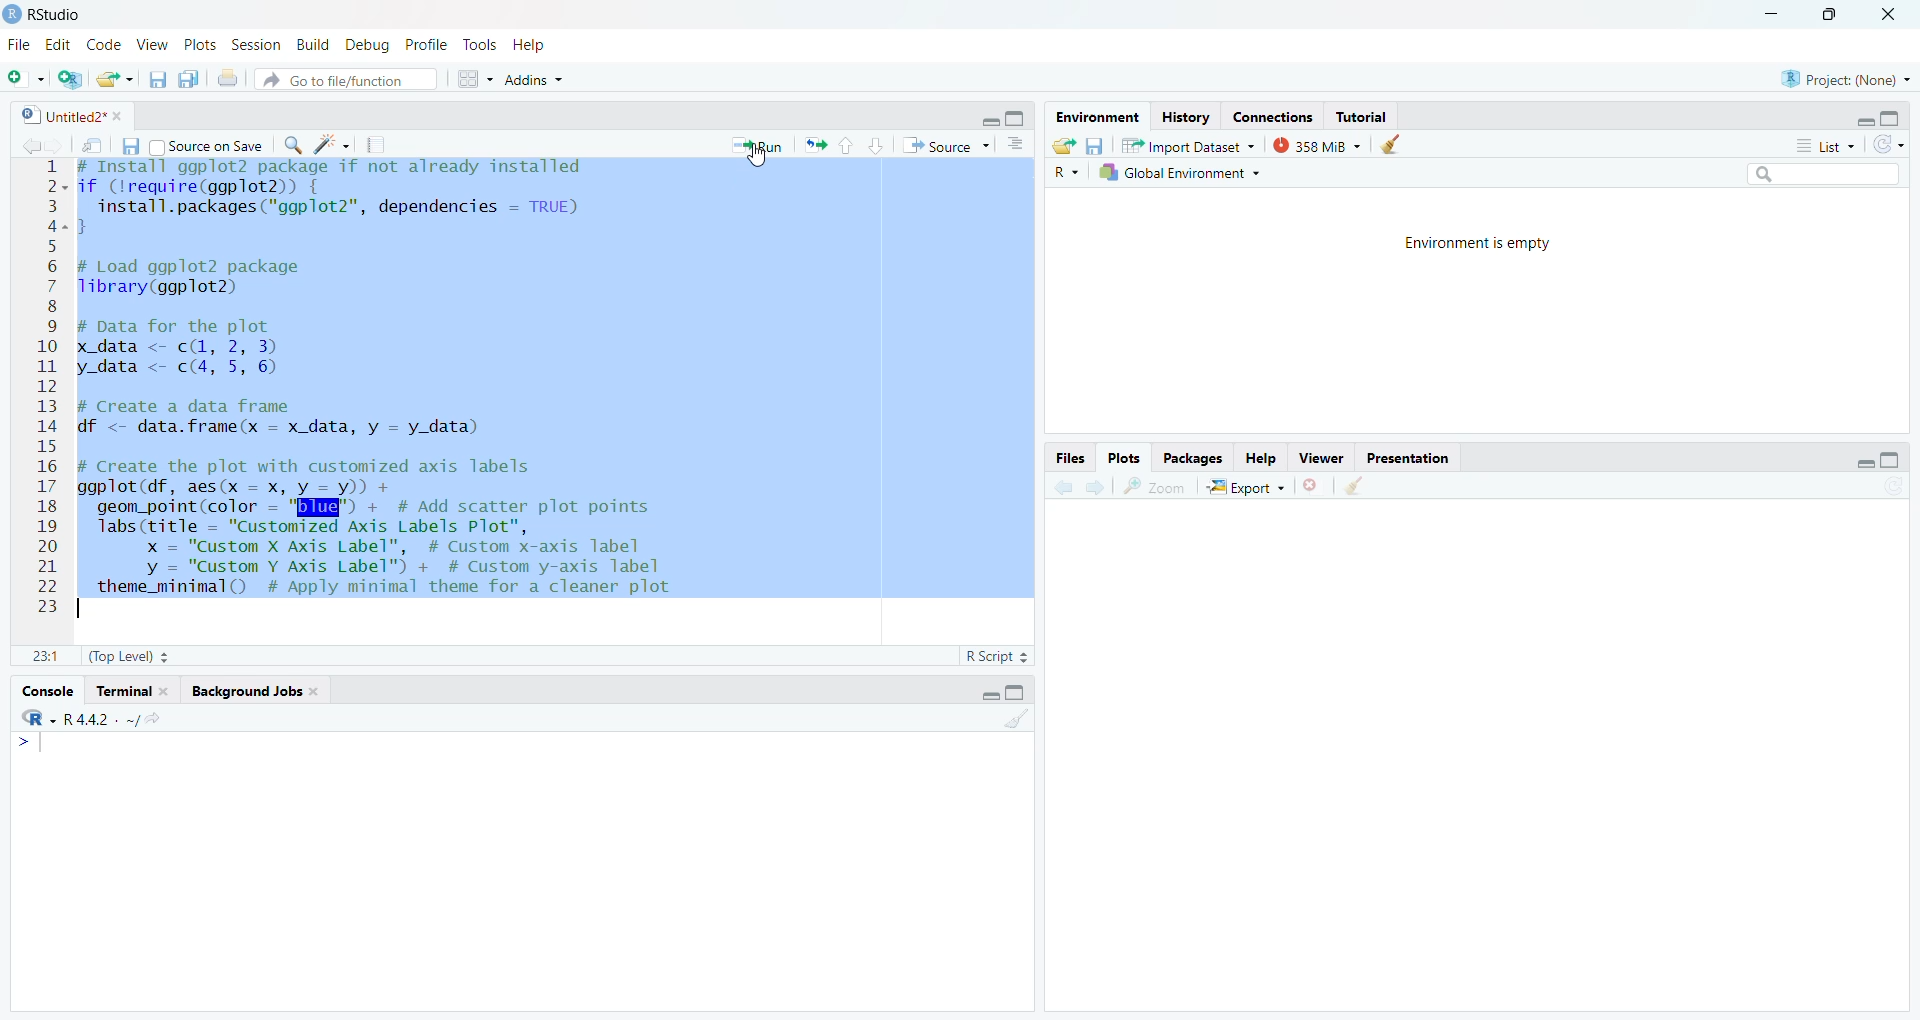 Image resolution: width=1920 pixels, height=1020 pixels. I want to click on »» Go to file/function, so click(352, 82).